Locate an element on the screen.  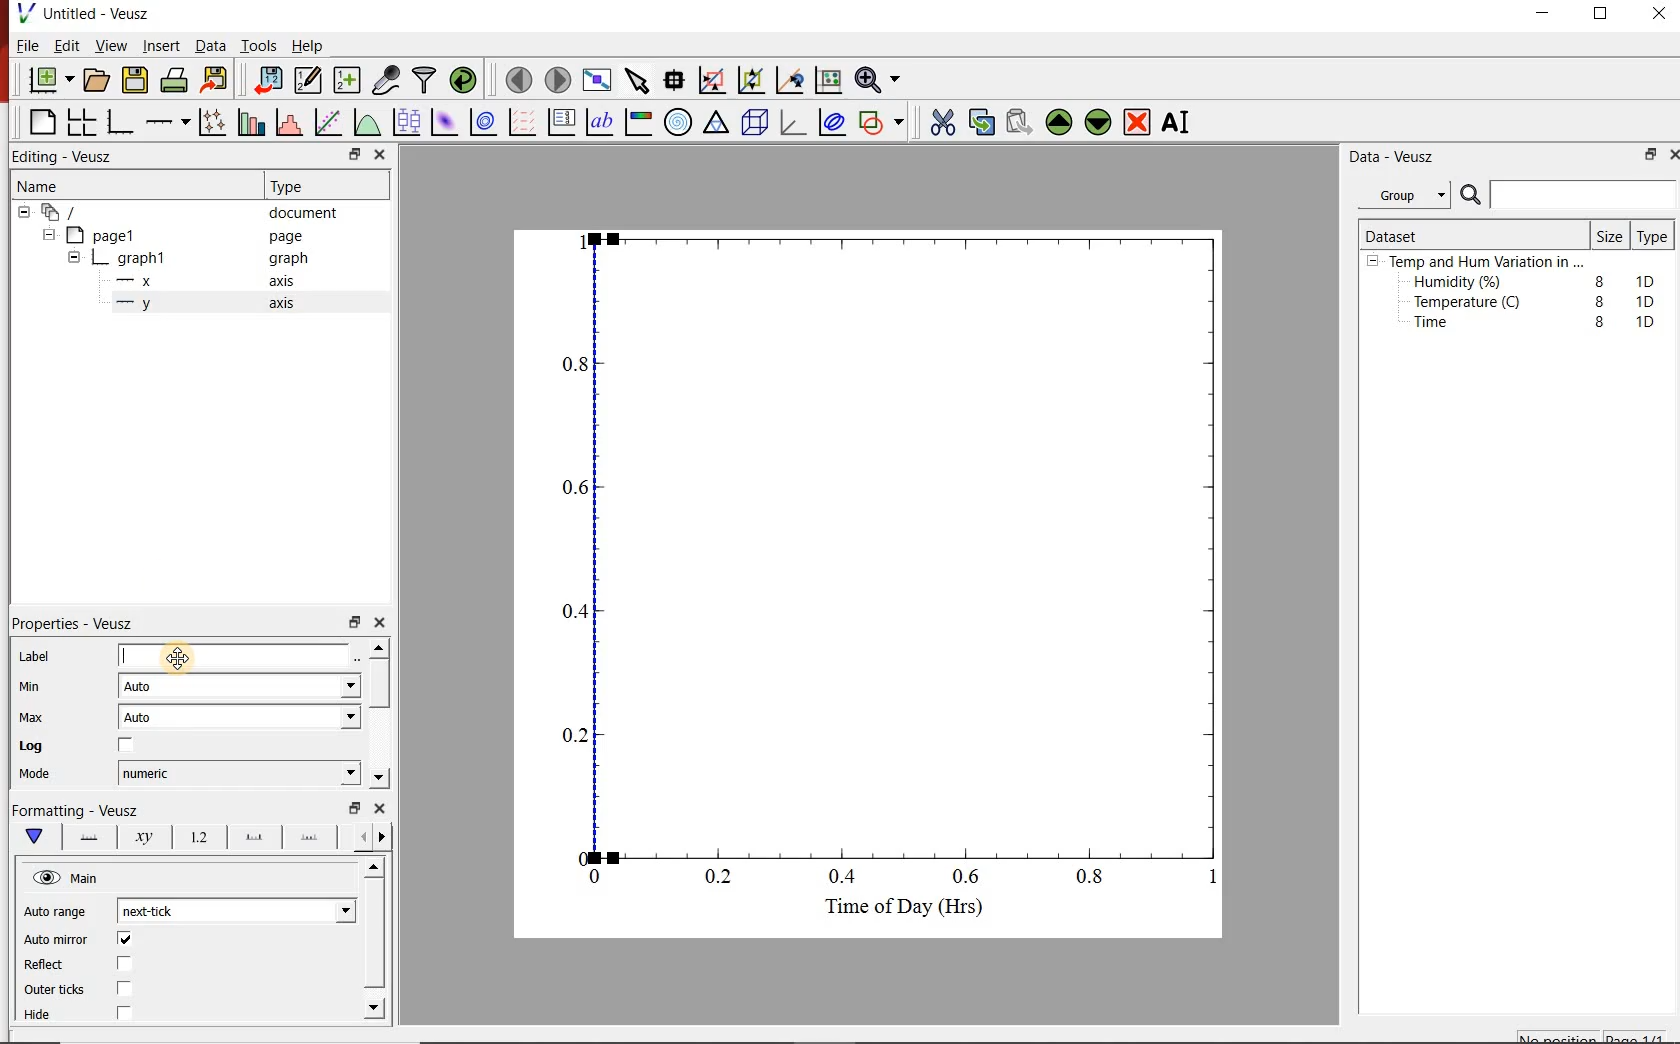
close is located at coordinates (1670, 154).